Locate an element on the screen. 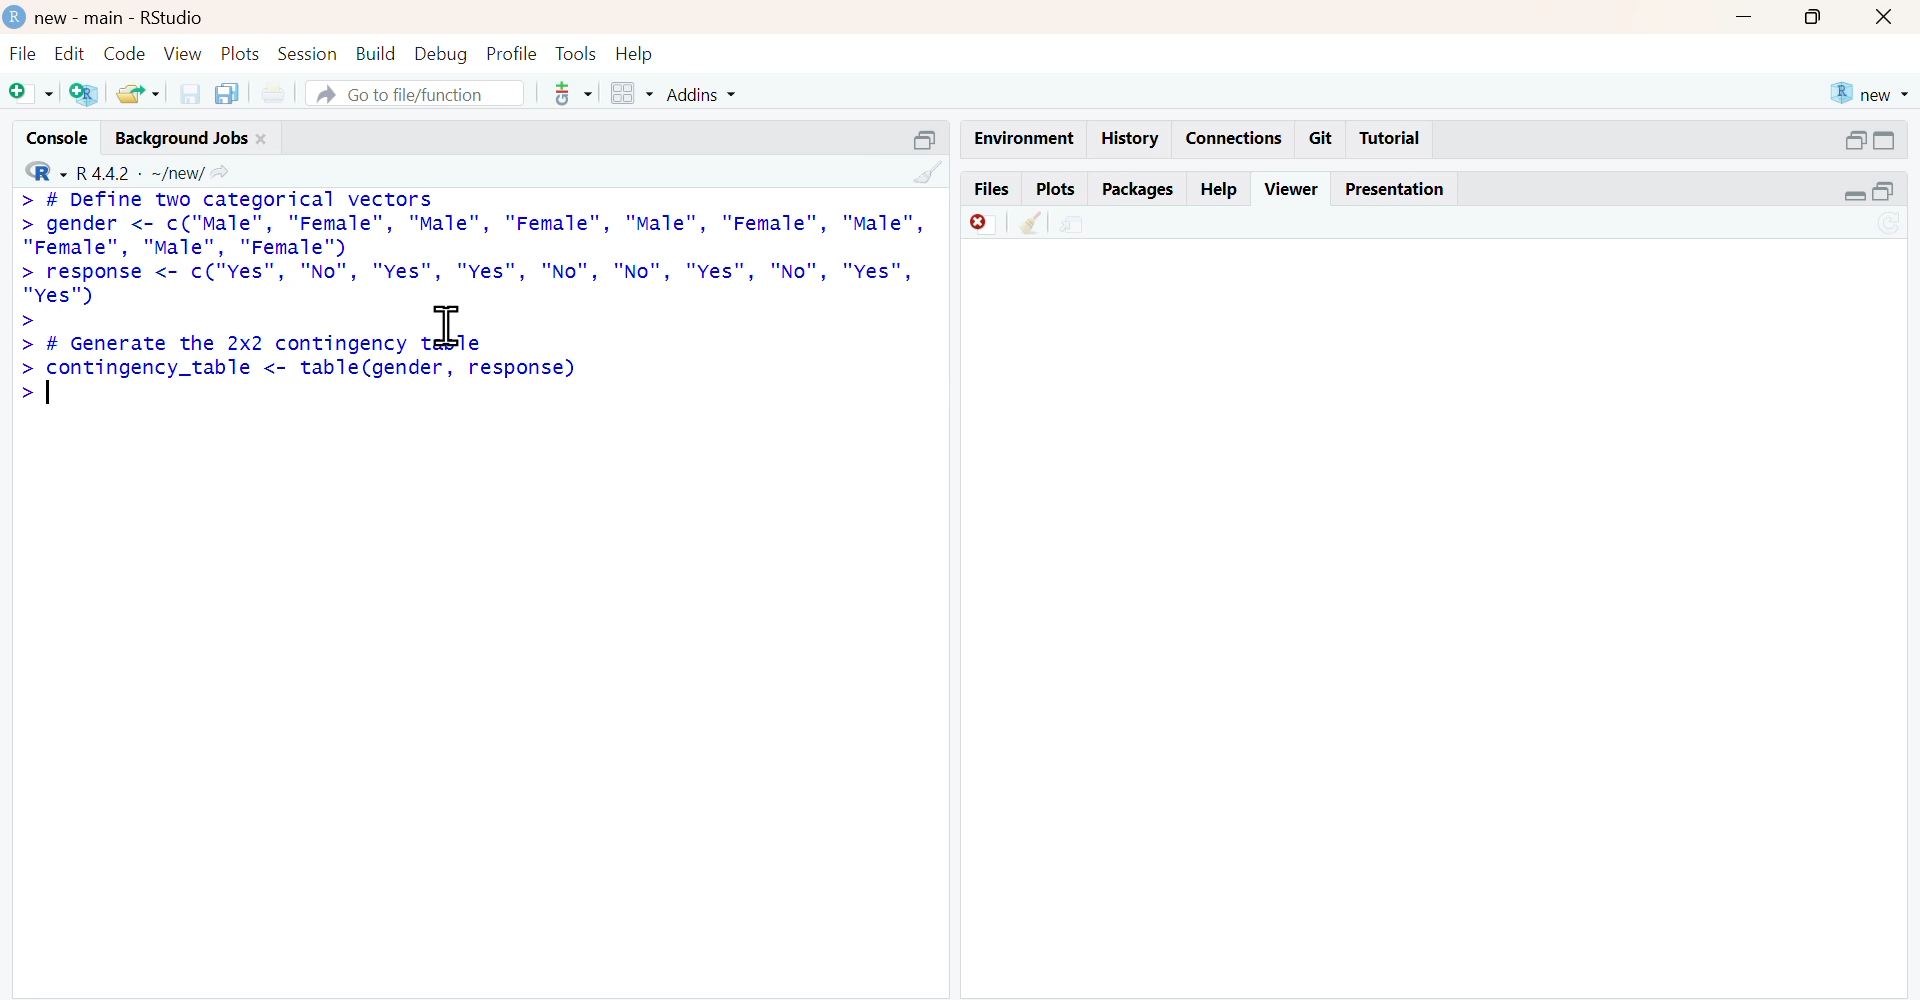  close is located at coordinates (1884, 18).